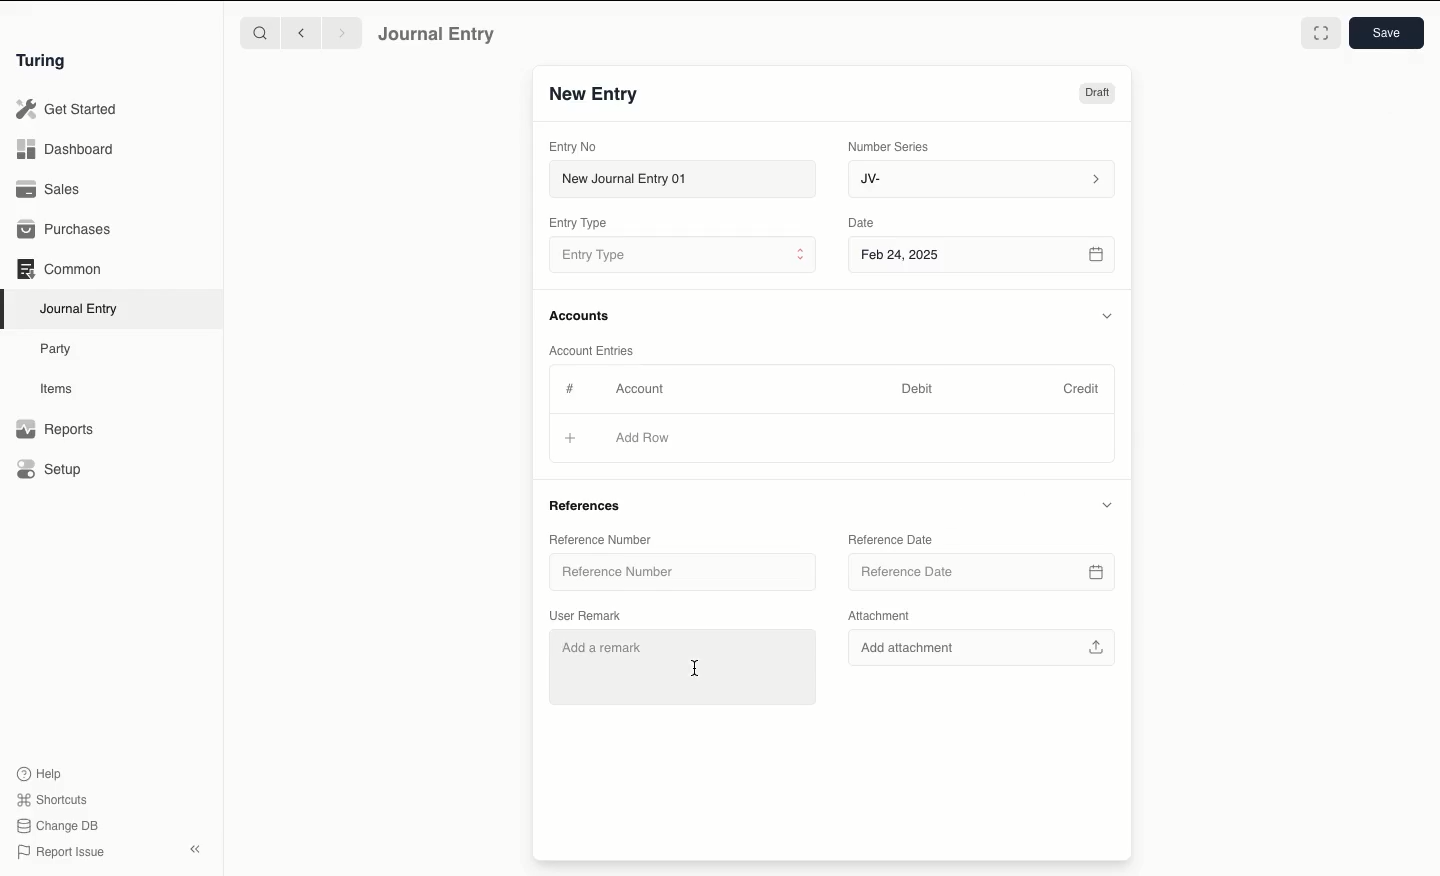 The width and height of the screenshot is (1440, 876). Describe the element at coordinates (682, 254) in the screenshot. I see `Entry Type` at that location.